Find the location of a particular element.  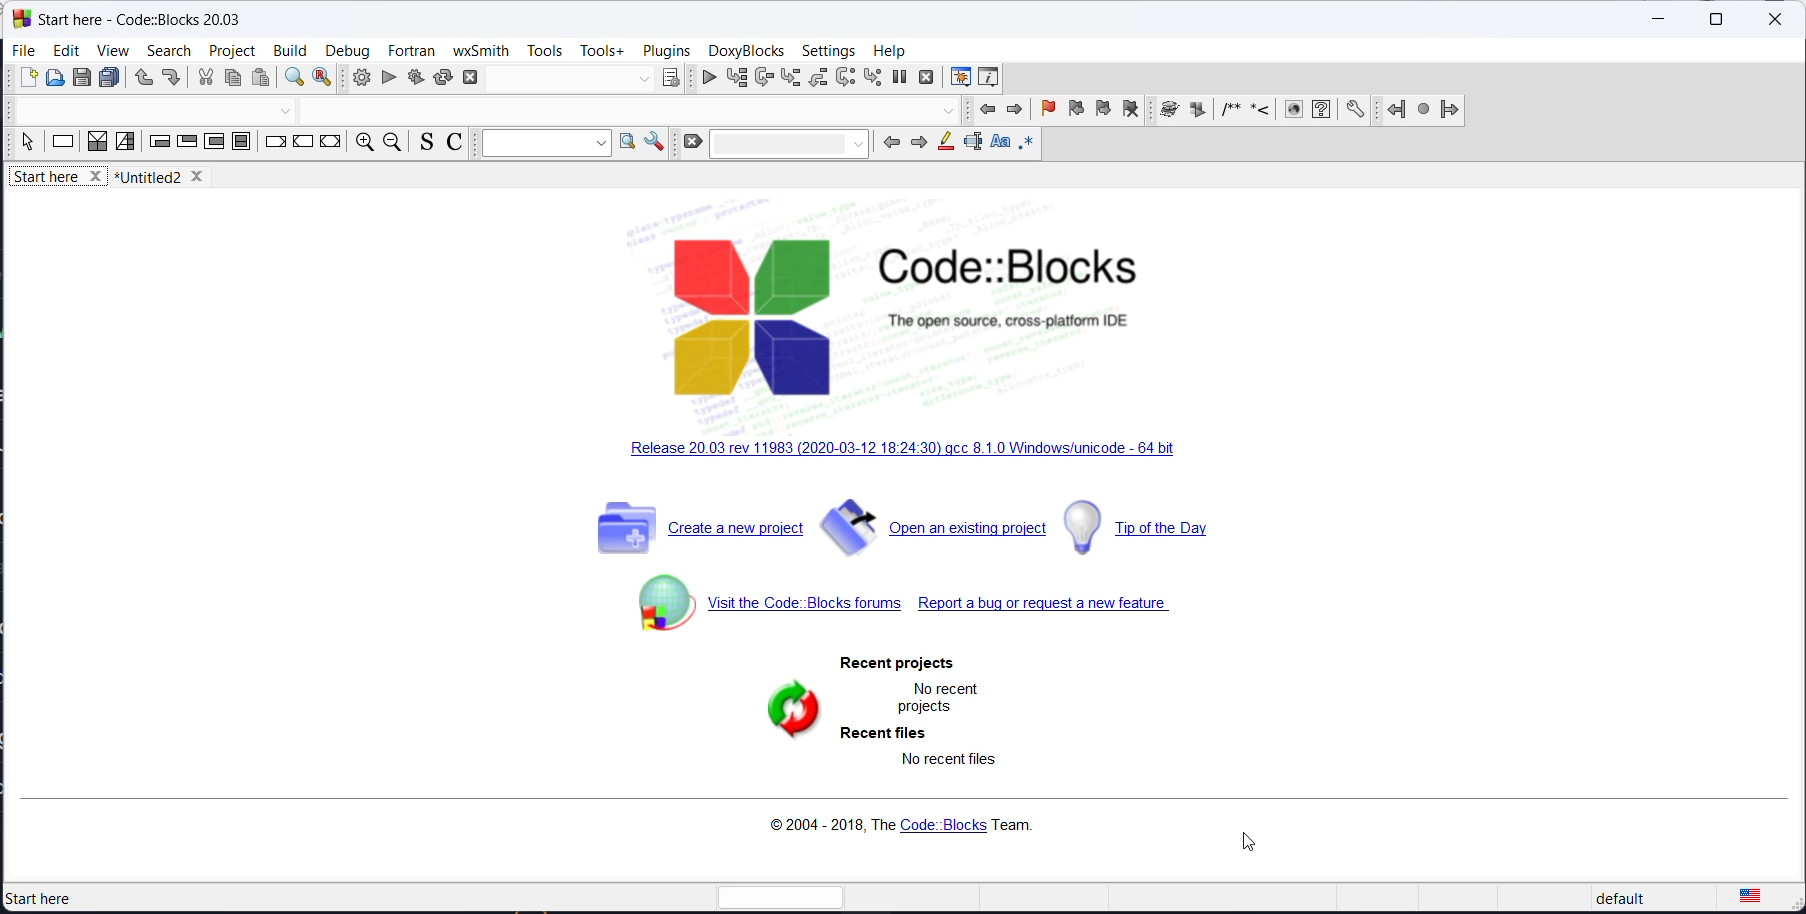

icon is located at coordinates (1292, 111).